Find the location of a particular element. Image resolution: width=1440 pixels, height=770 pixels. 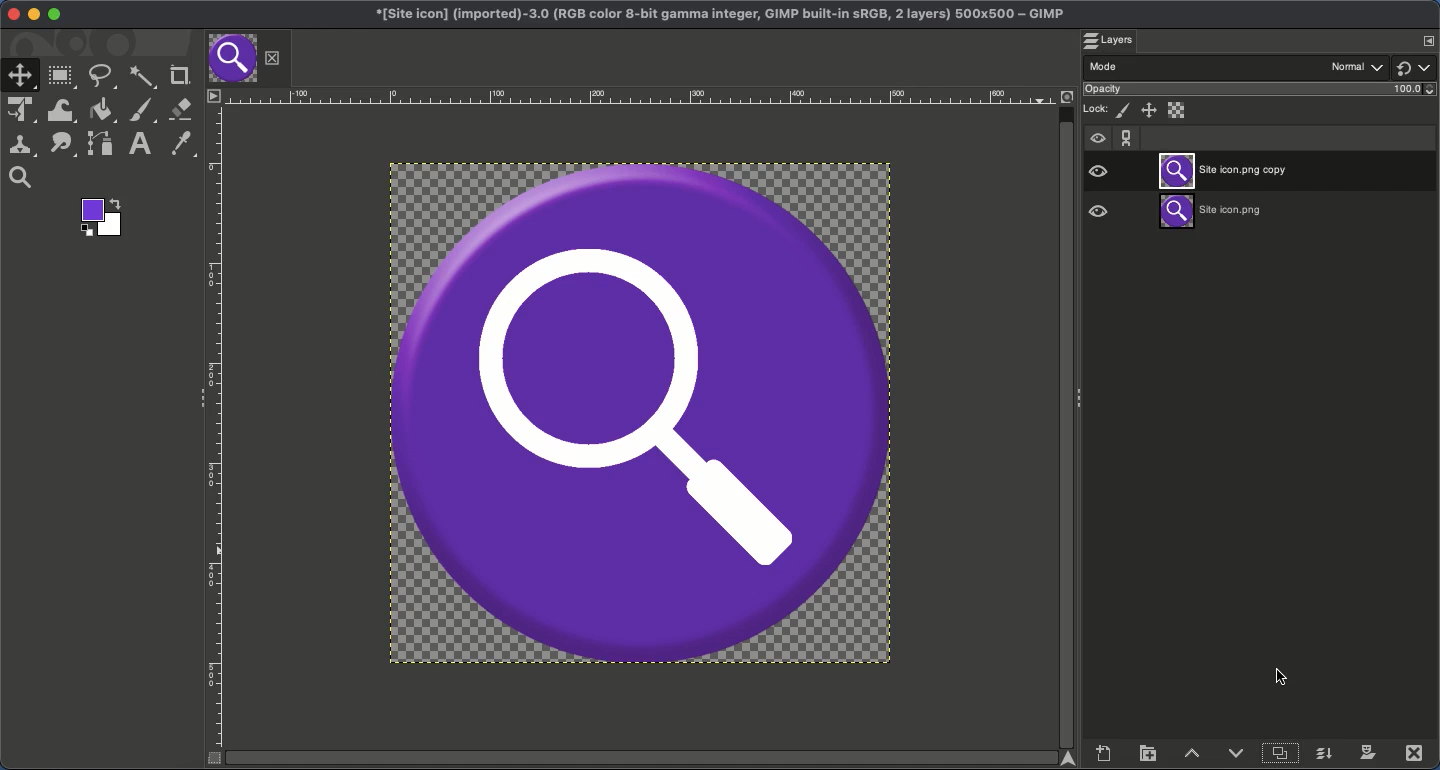

Menu is located at coordinates (1429, 40).